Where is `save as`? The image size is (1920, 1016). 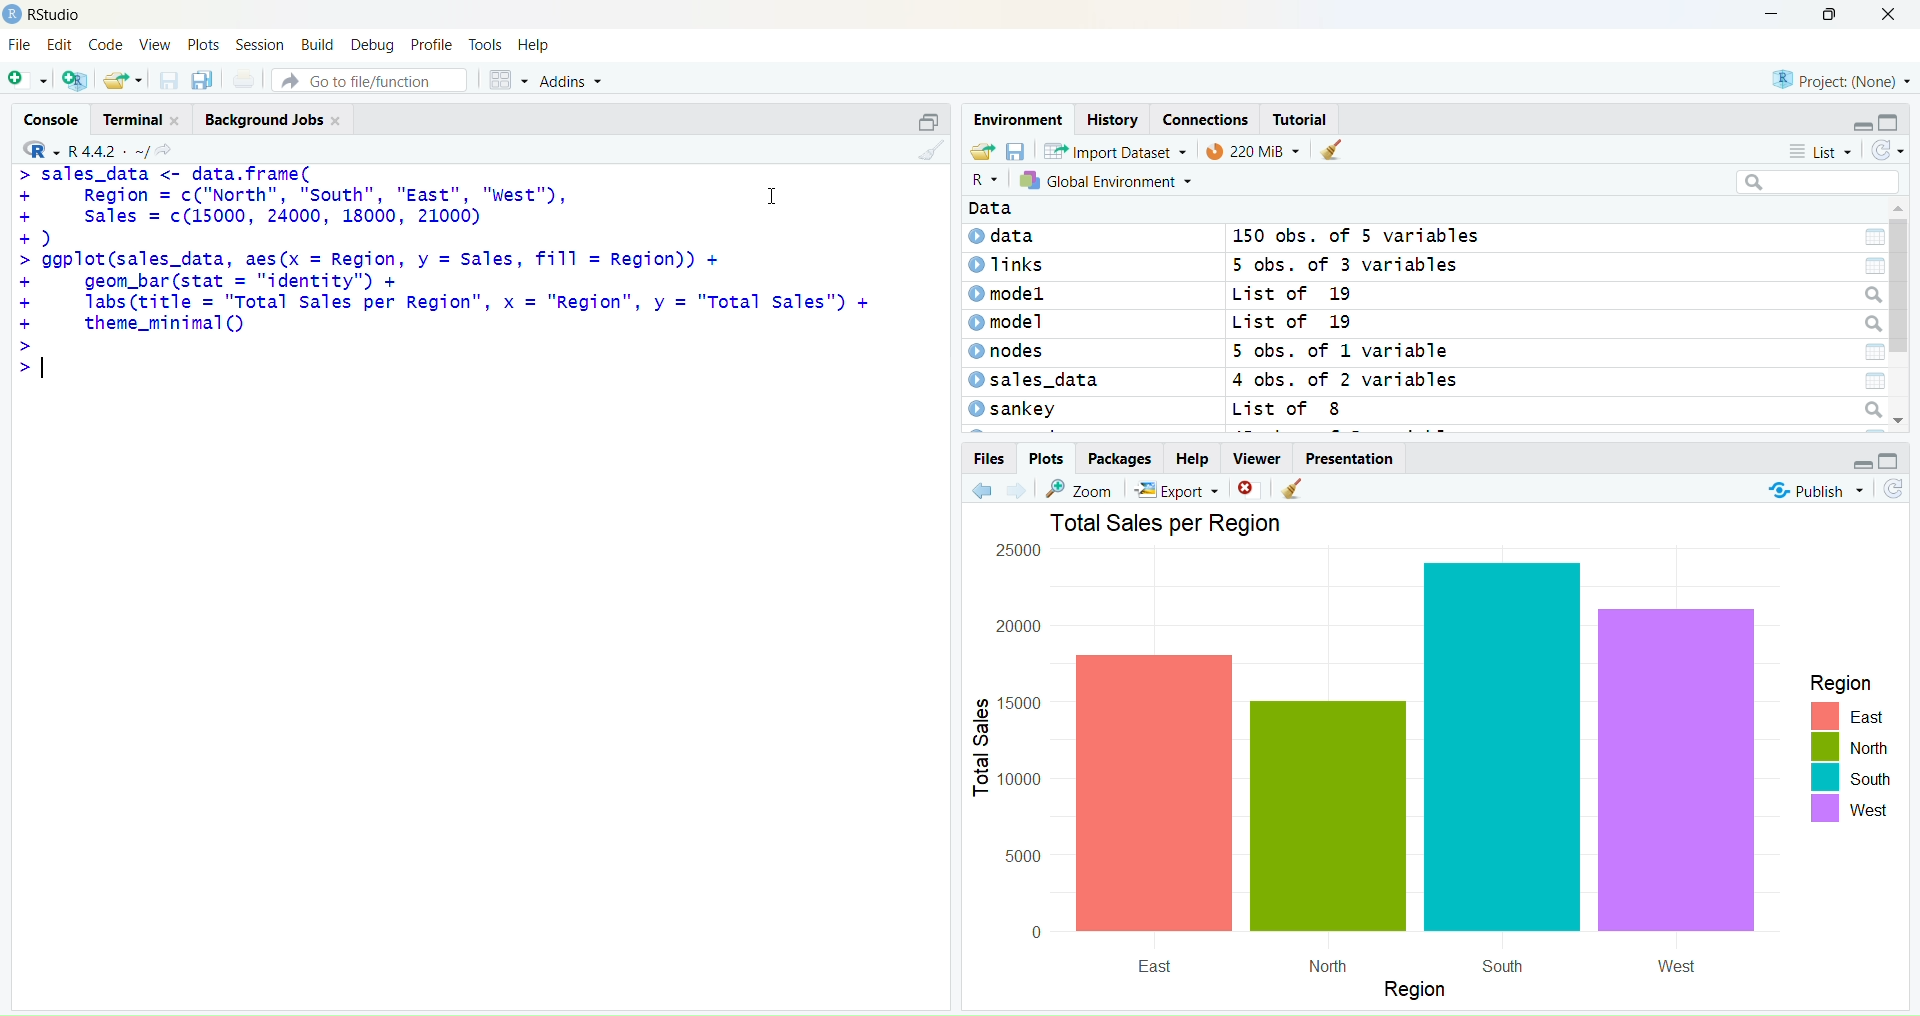 save as is located at coordinates (202, 81).